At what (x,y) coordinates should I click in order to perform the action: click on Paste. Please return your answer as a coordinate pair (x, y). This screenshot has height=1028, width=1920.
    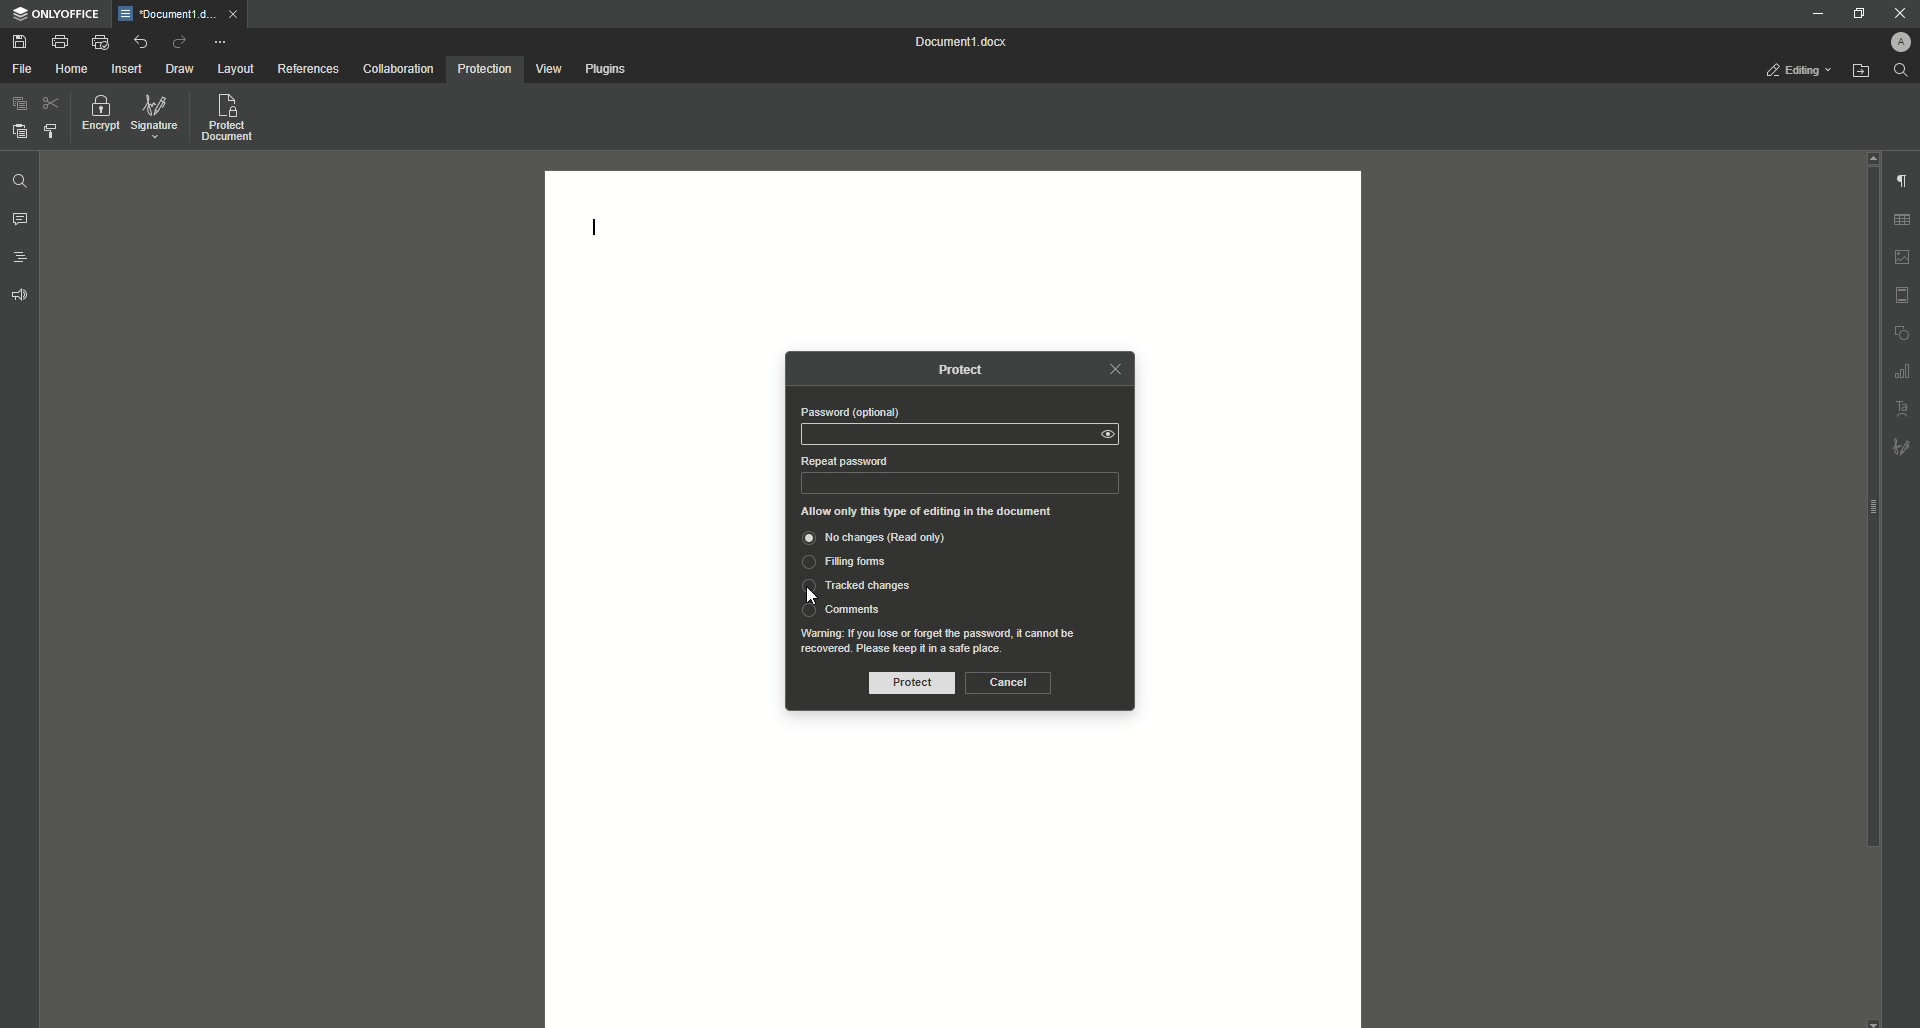
    Looking at the image, I should click on (17, 107).